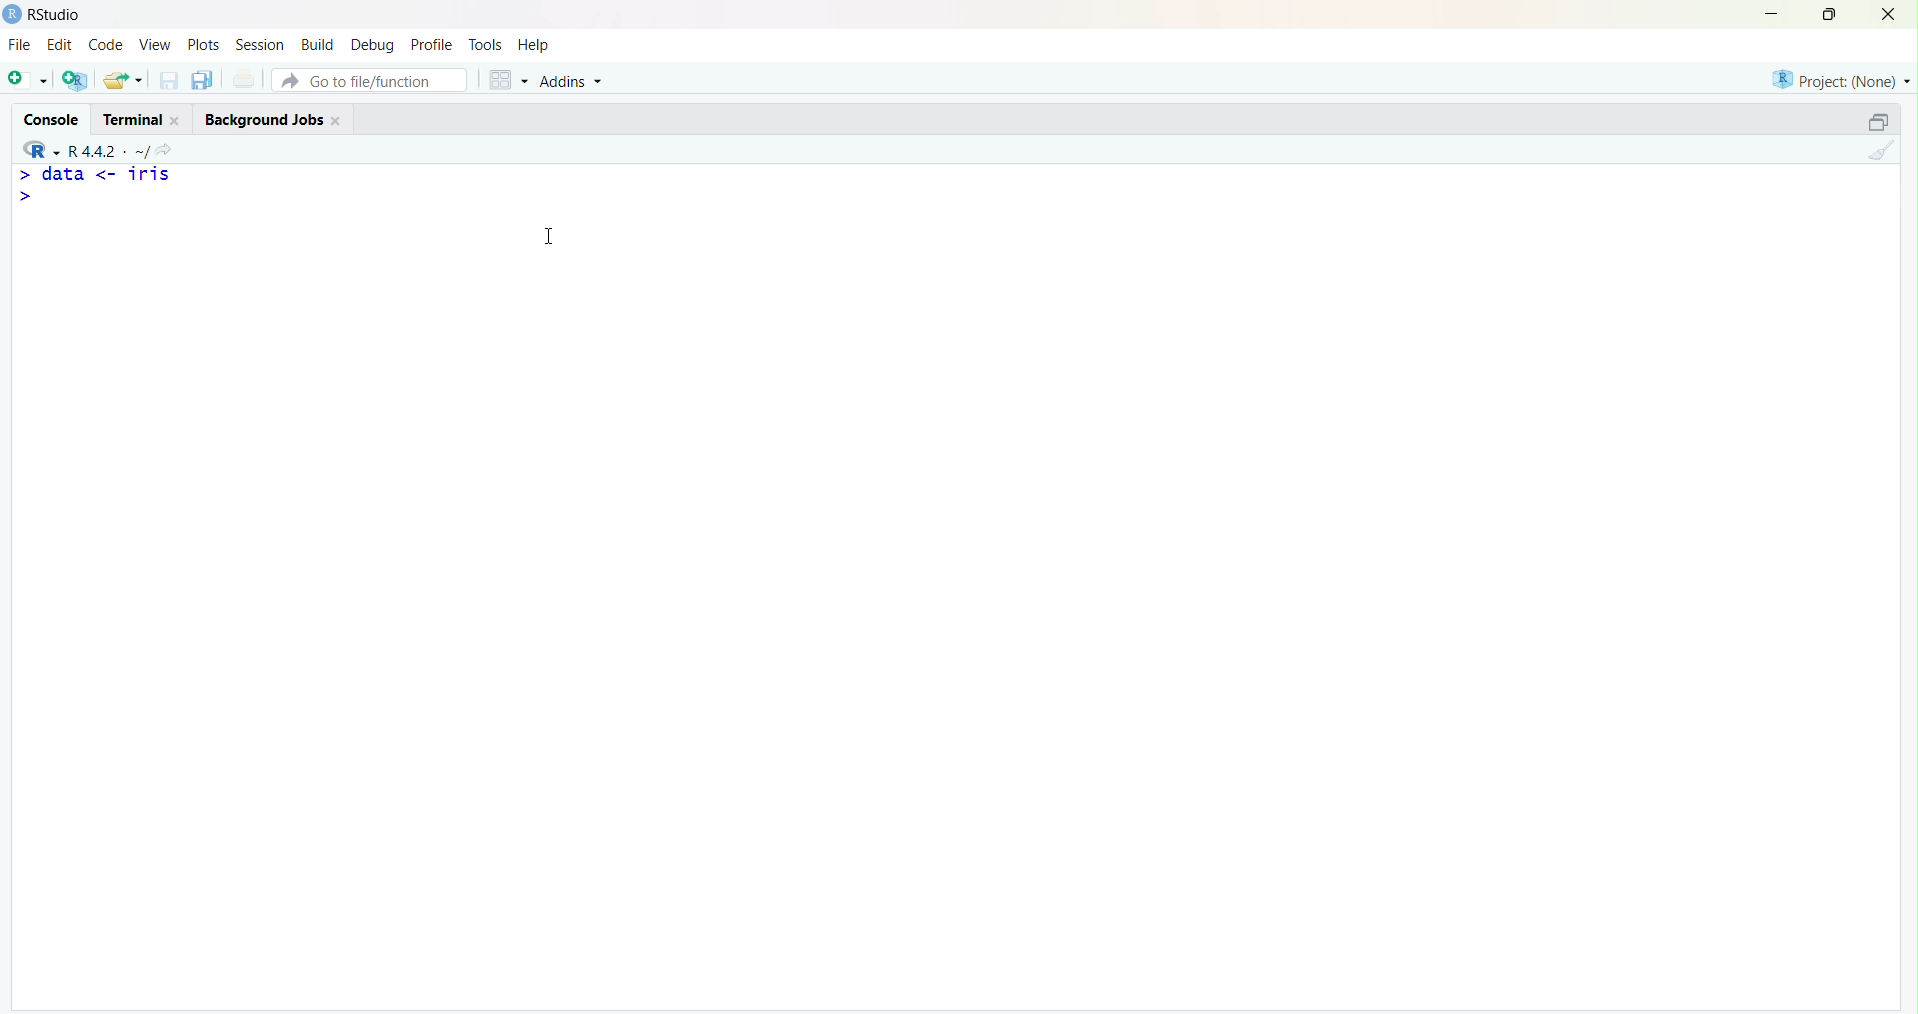 The height and width of the screenshot is (1014, 1918). I want to click on File, so click(19, 44).